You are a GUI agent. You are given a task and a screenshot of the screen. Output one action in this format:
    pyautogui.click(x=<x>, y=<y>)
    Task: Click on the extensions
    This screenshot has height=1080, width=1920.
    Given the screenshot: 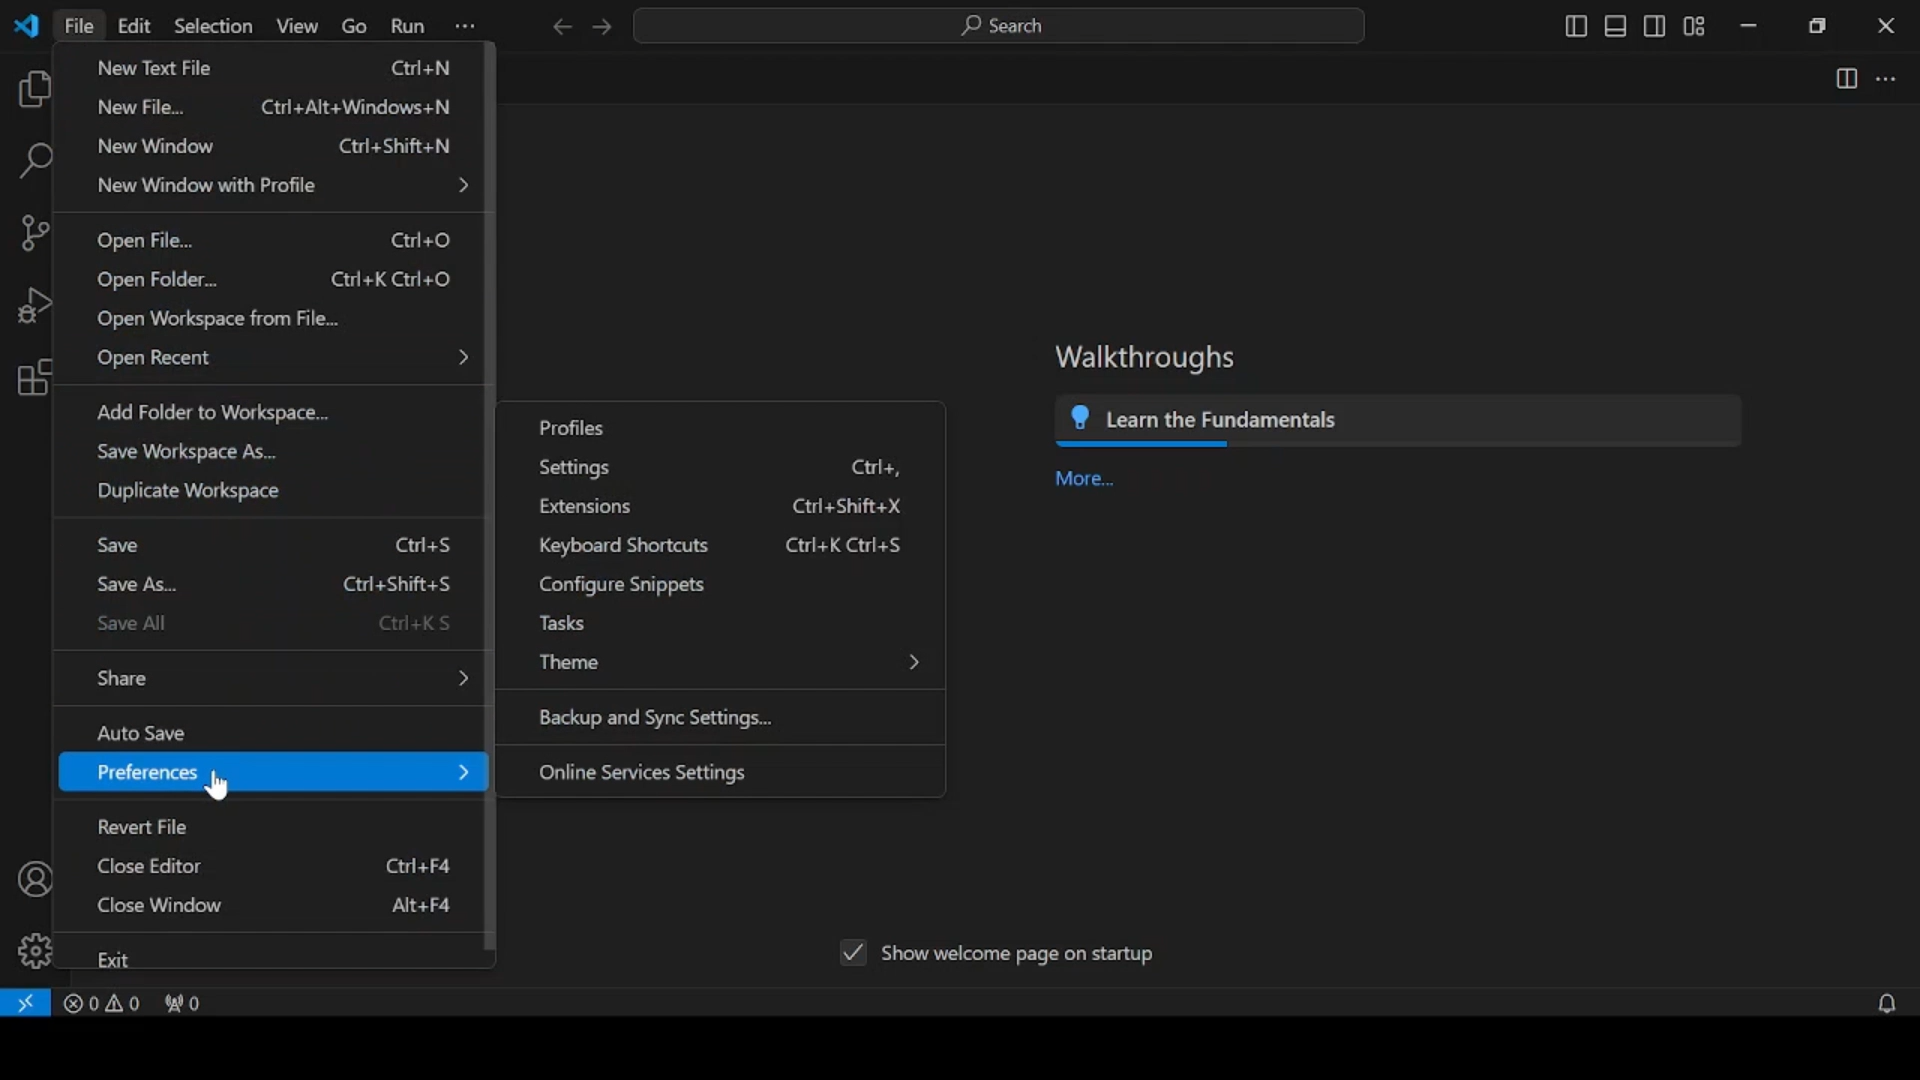 What is the action you would take?
    pyautogui.click(x=33, y=375)
    